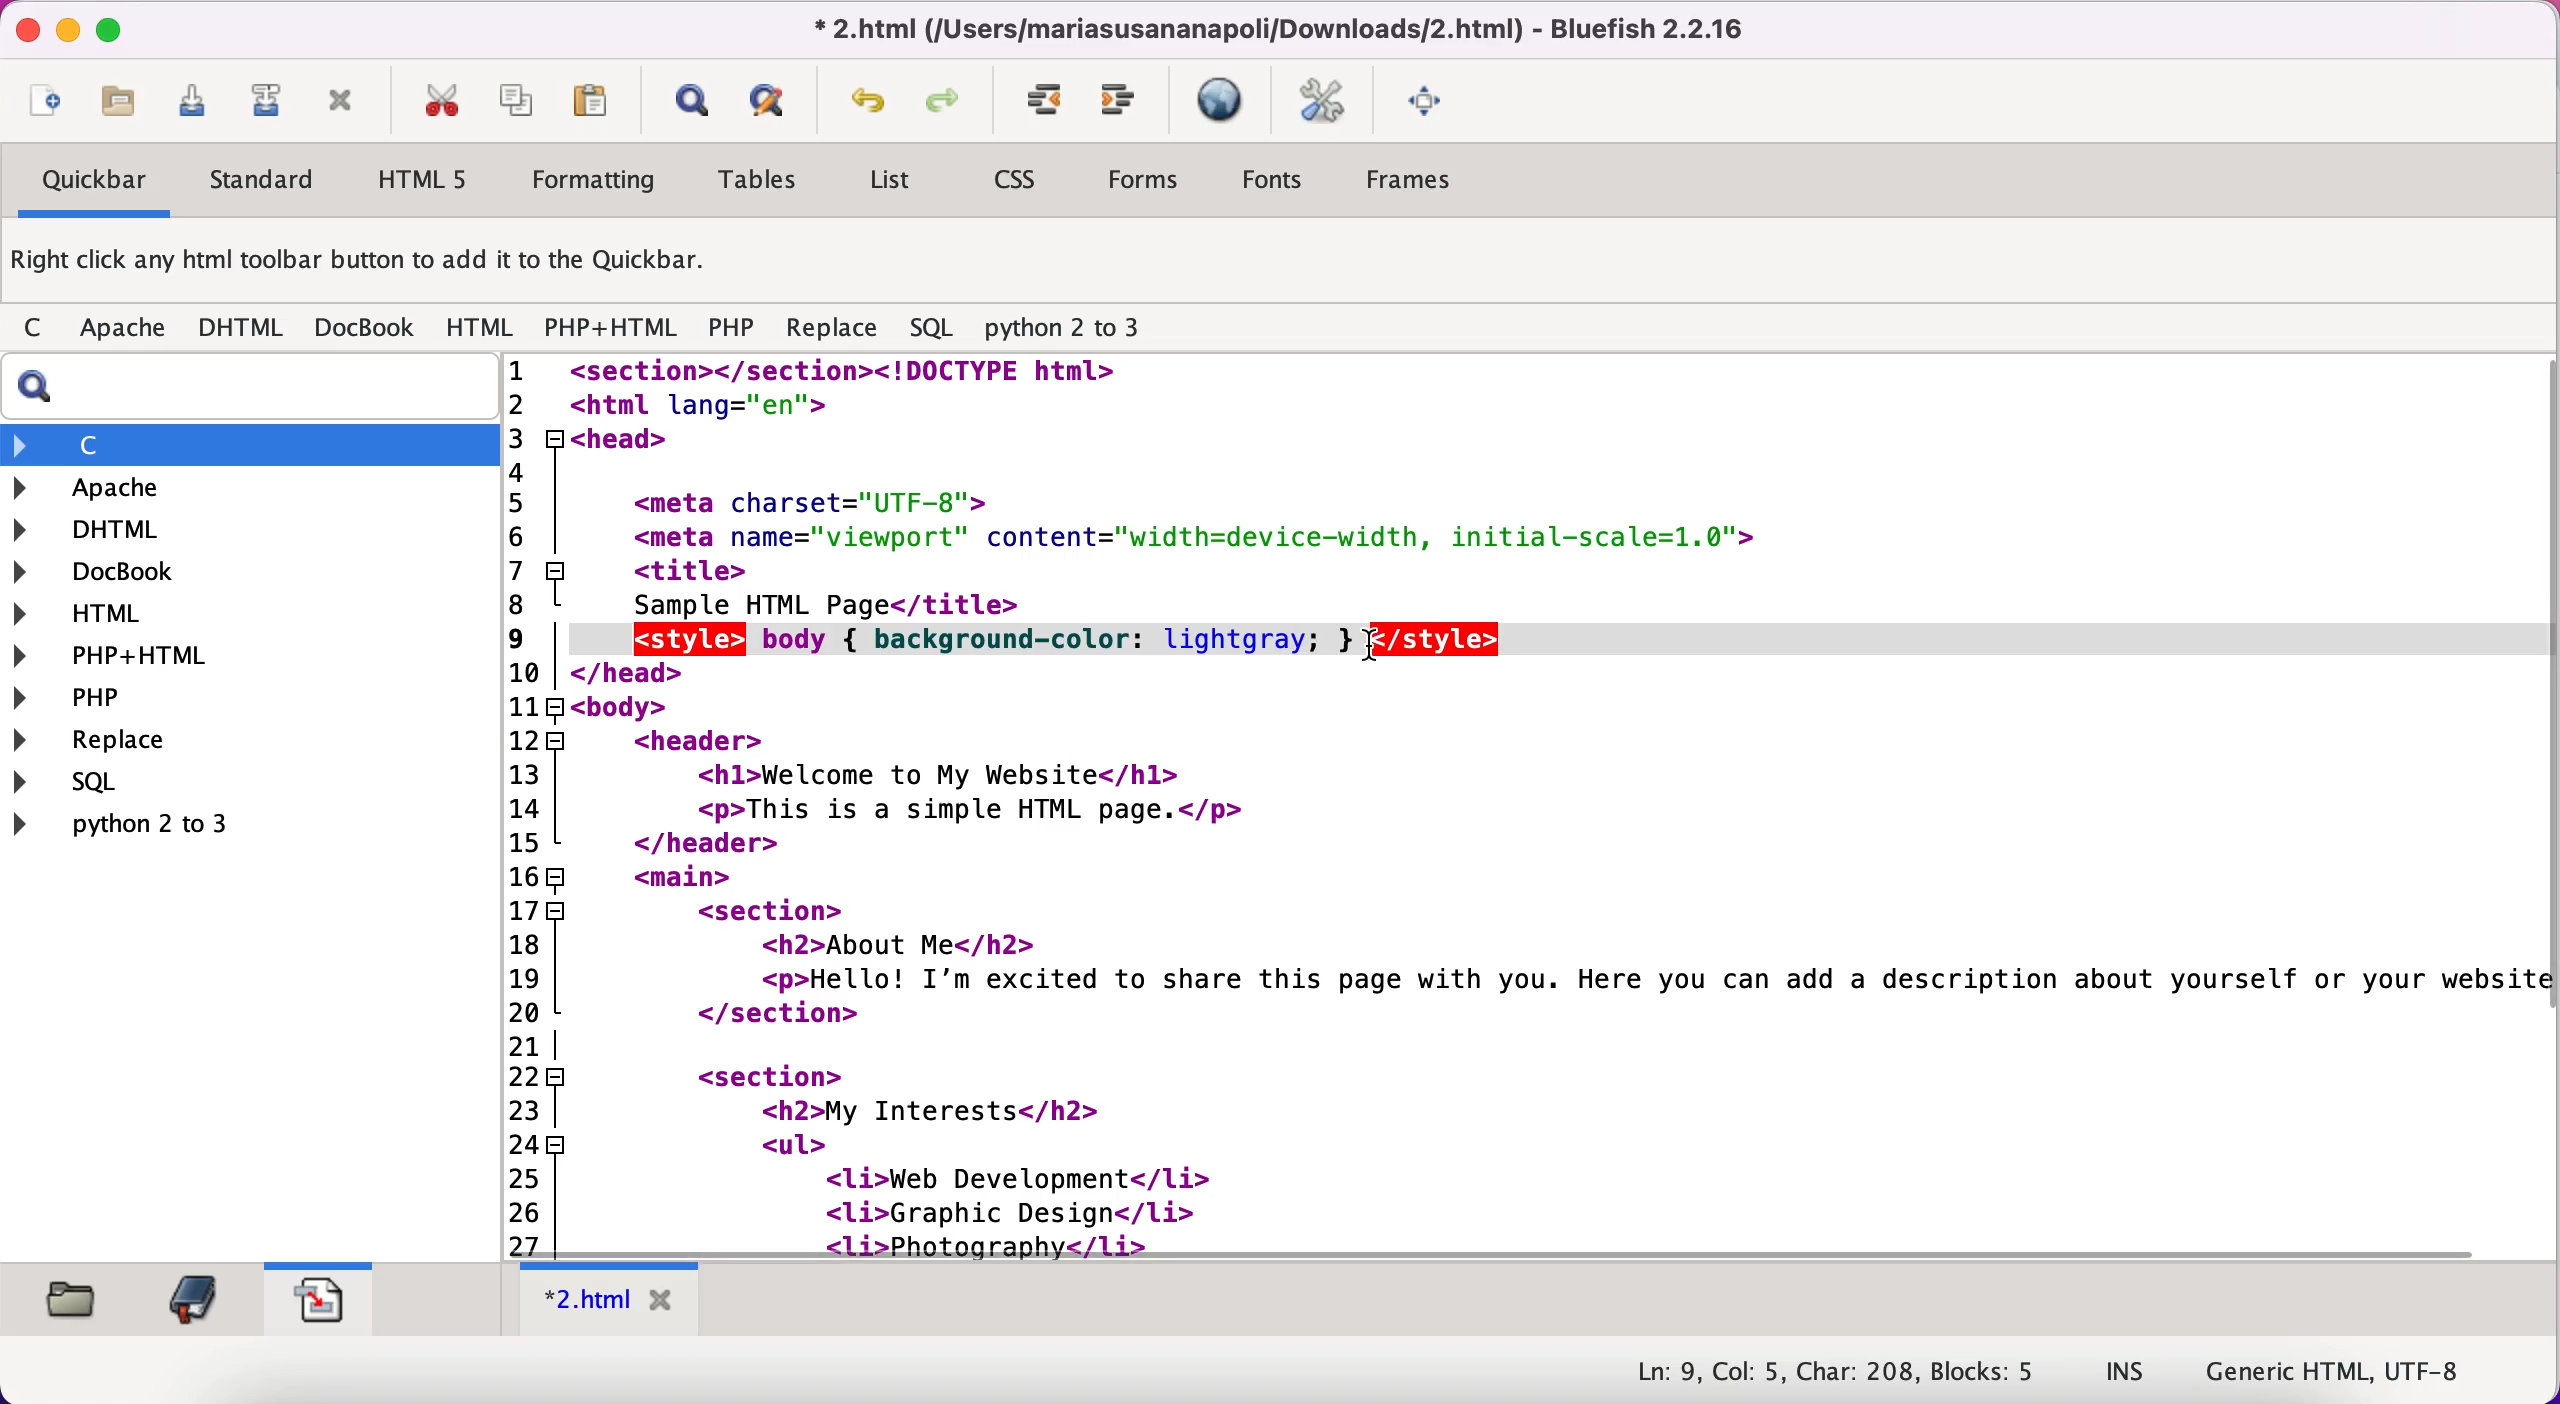  Describe the element at coordinates (766, 181) in the screenshot. I see `tables` at that location.